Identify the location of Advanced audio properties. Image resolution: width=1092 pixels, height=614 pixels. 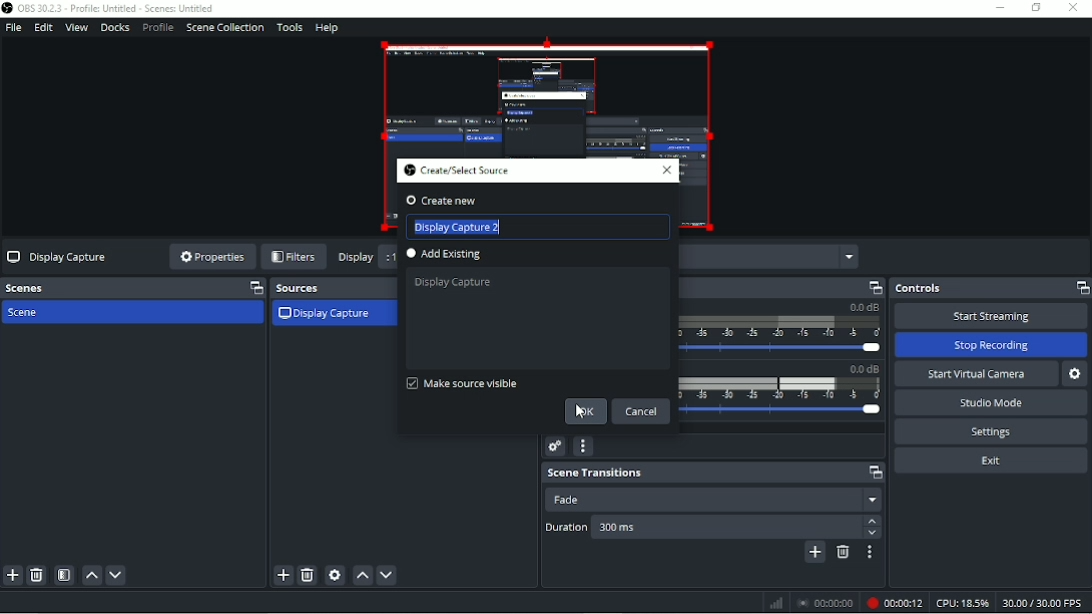
(555, 447).